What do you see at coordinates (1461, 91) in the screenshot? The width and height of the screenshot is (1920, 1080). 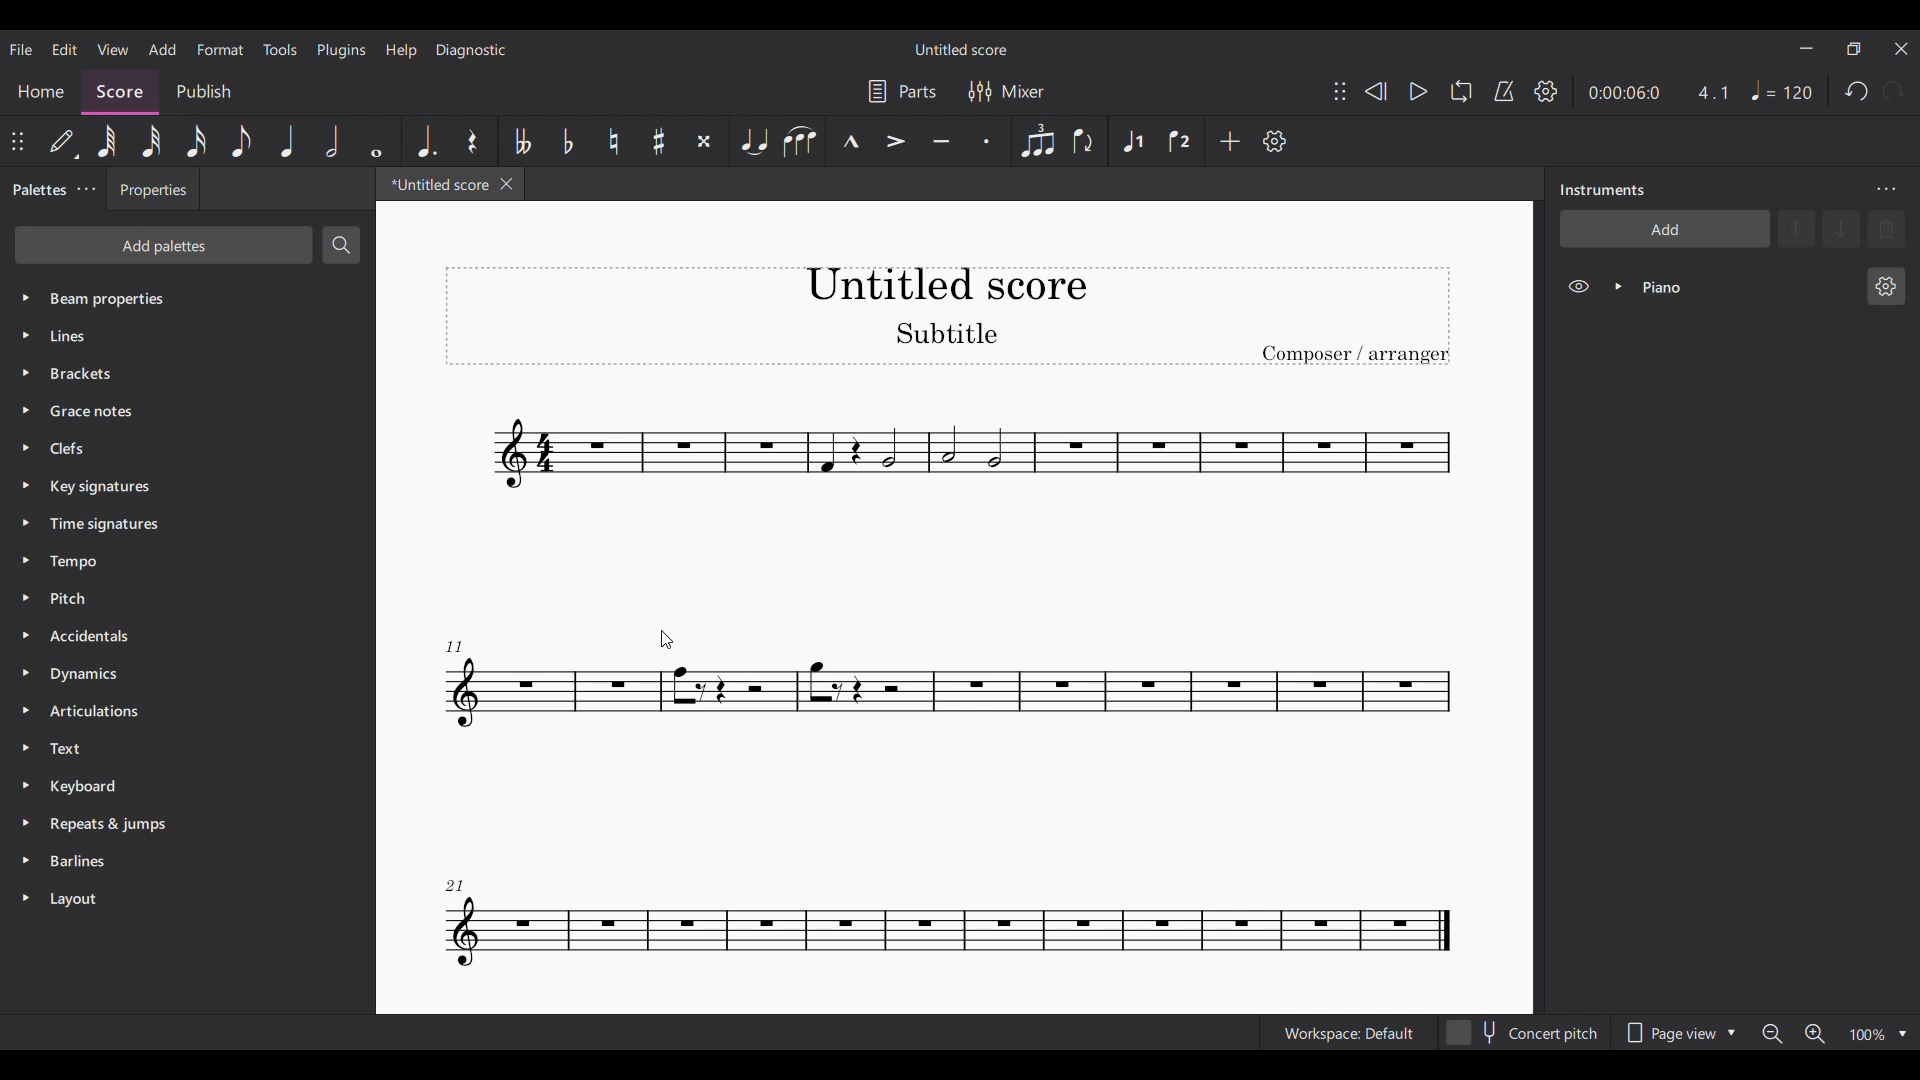 I see `Loop playback` at bounding box center [1461, 91].